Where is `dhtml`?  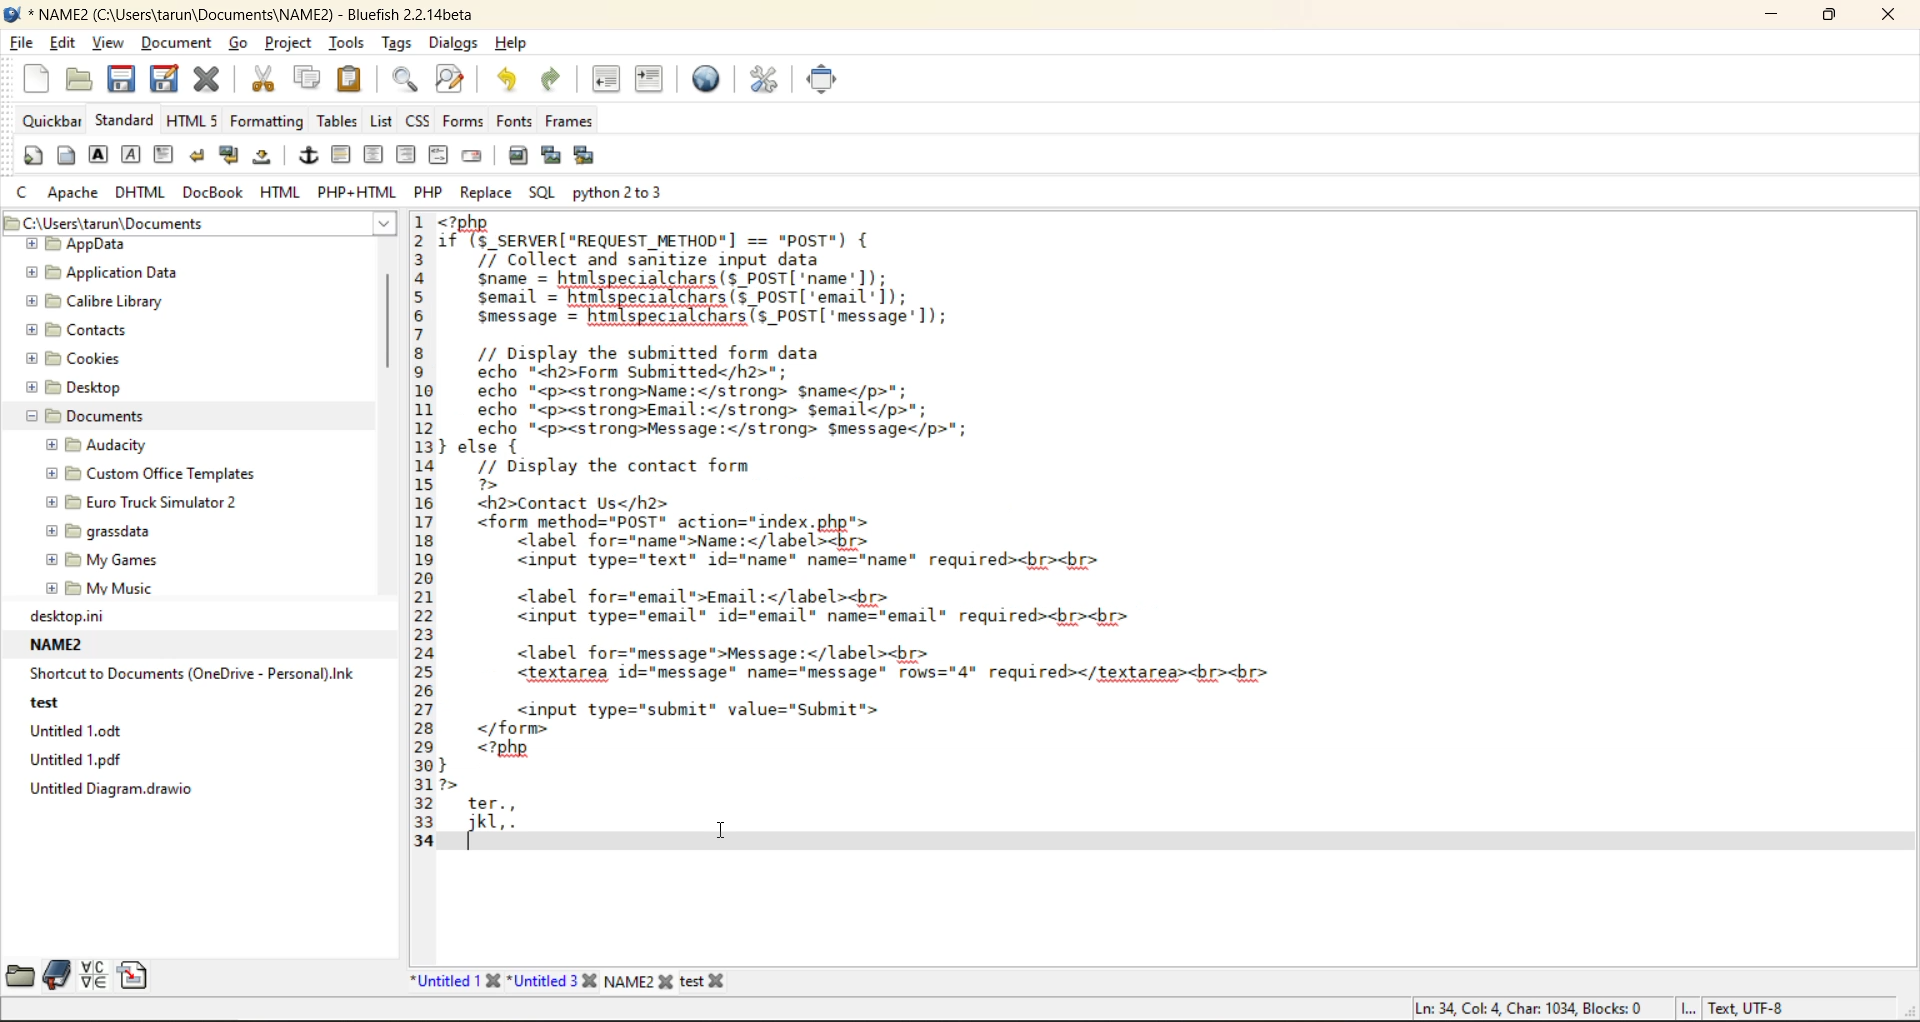 dhtml is located at coordinates (141, 191).